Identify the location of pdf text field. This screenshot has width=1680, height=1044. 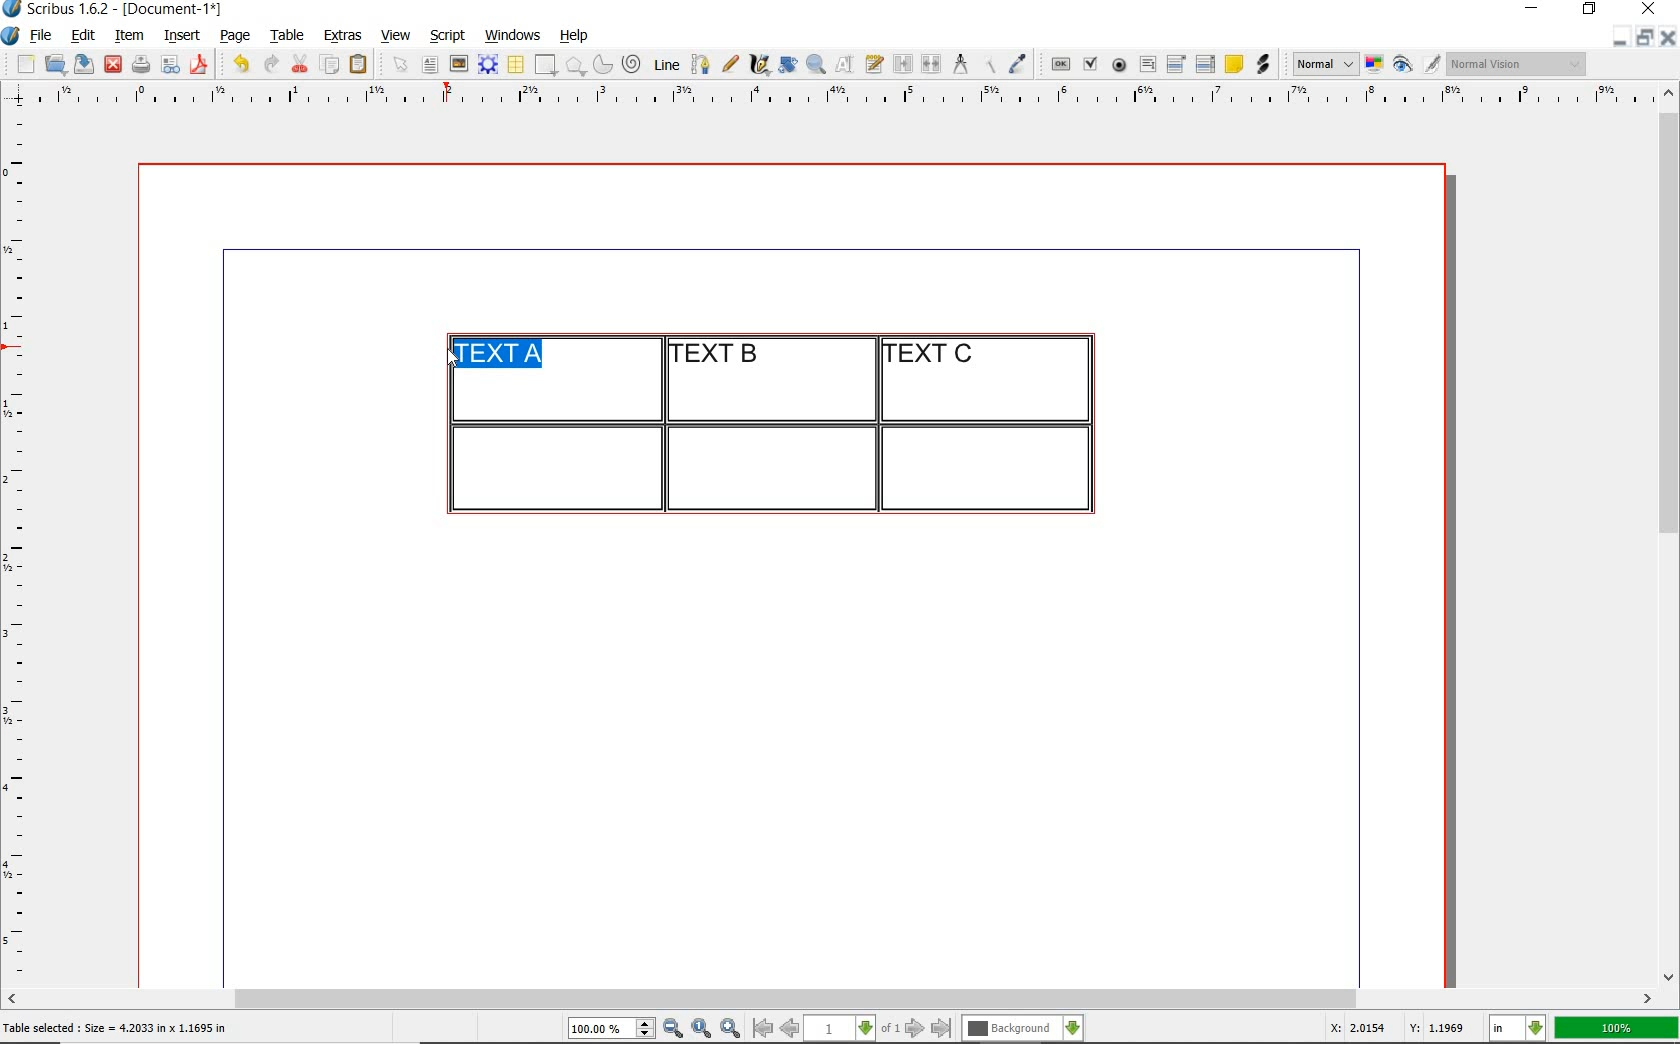
(1147, 66).